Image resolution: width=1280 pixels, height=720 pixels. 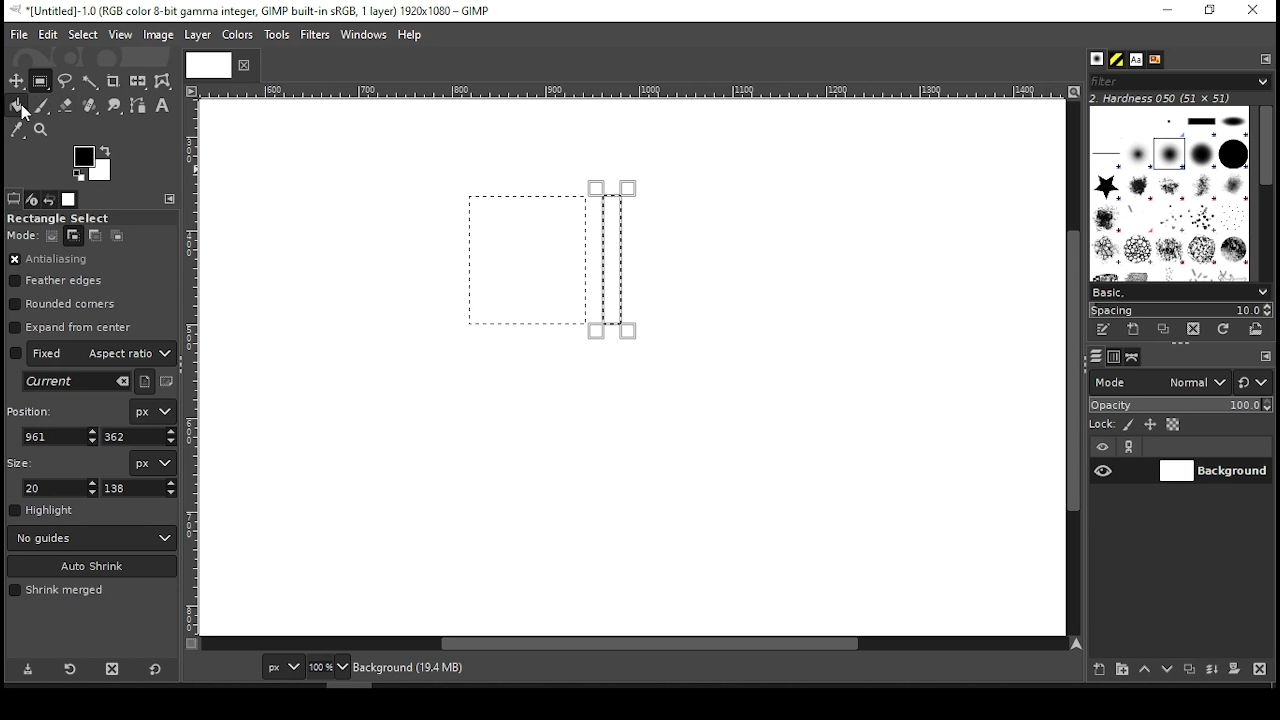 I want to click on 818,363, so click(x=221, y=667).